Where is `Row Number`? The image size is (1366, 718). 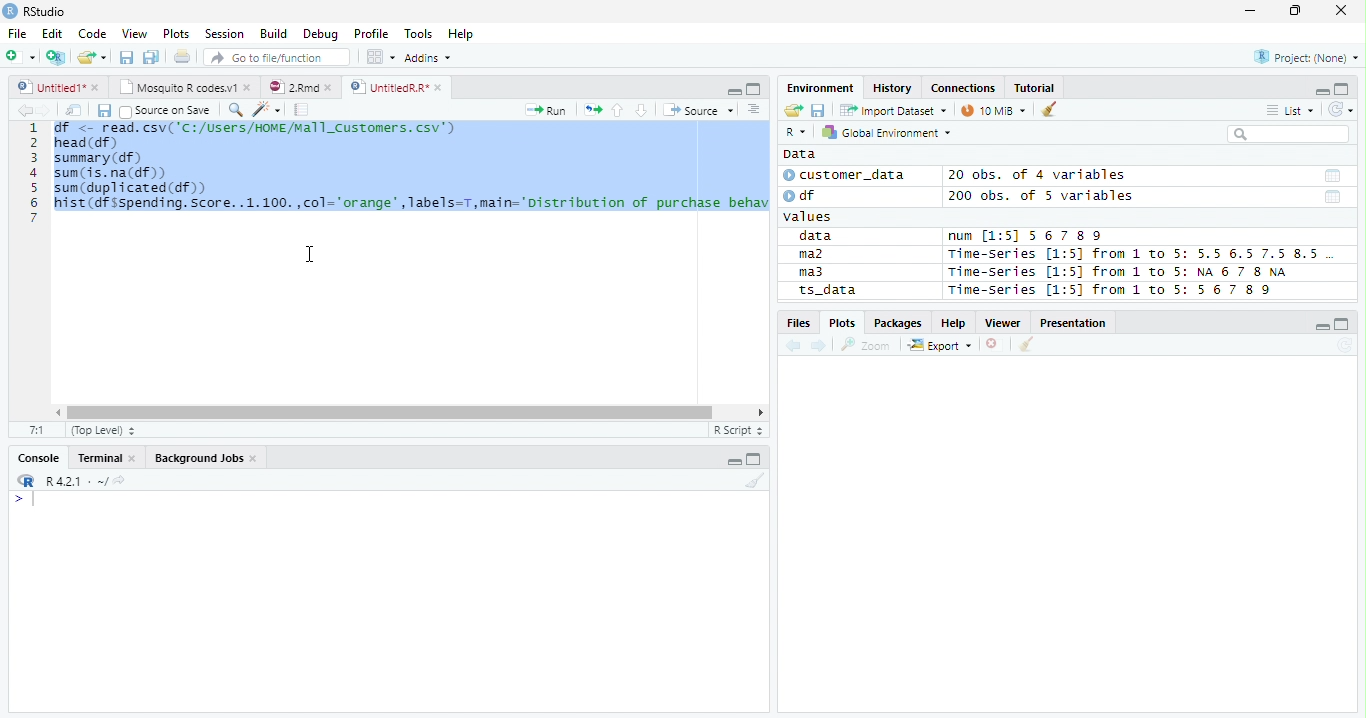 Row Number is located at coordinates (33, 175).